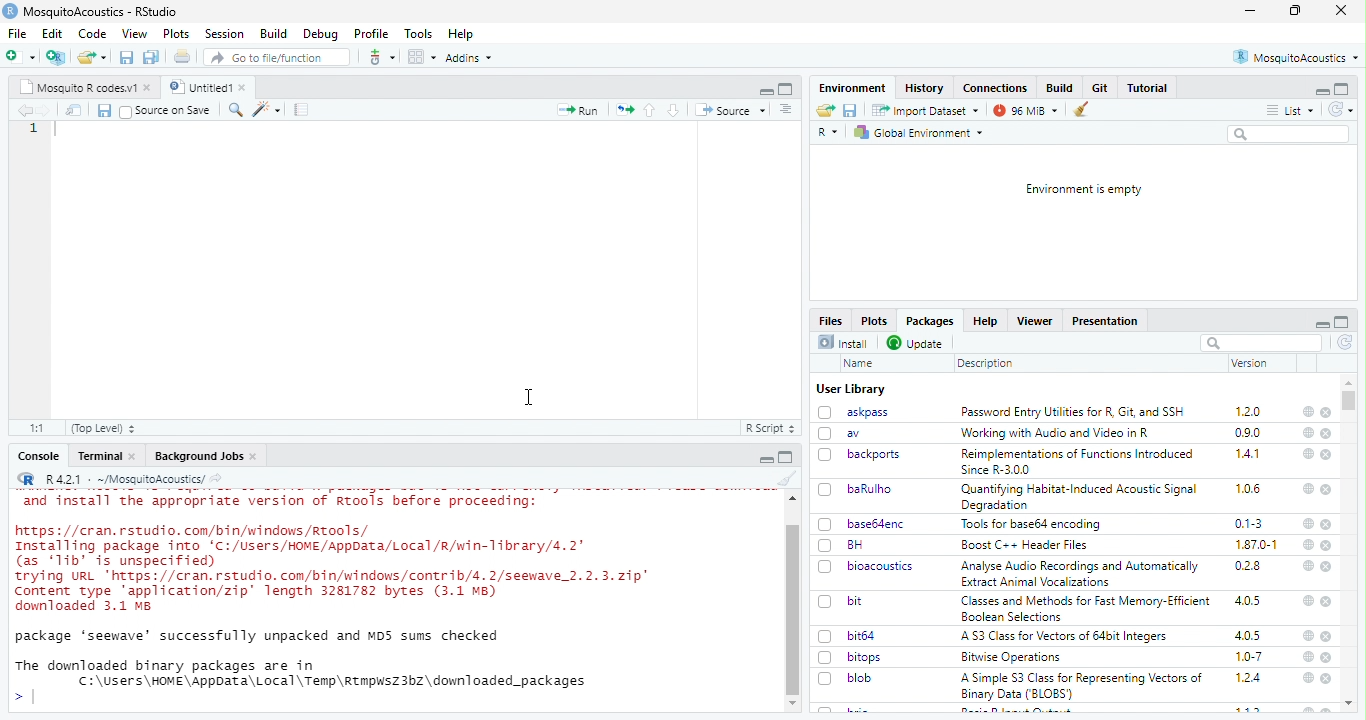  What do you see at coordinates (245, 87) in the screenshot?
I see `close` at bounding box center [245, 87].